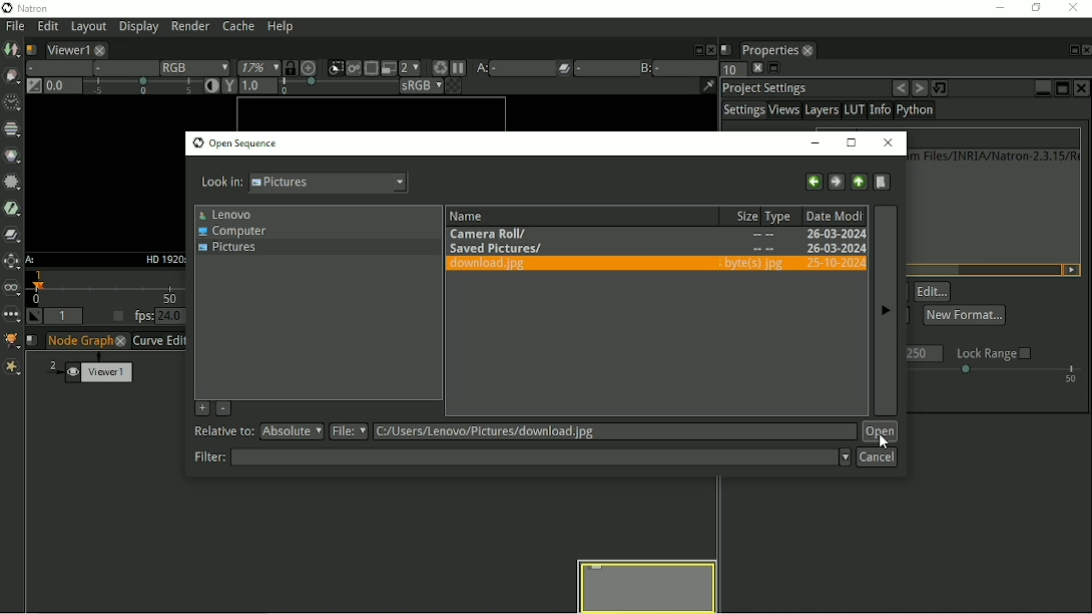  Describe the element at coordinates (782, 215) in the screenshot. I see `Type` at that location.